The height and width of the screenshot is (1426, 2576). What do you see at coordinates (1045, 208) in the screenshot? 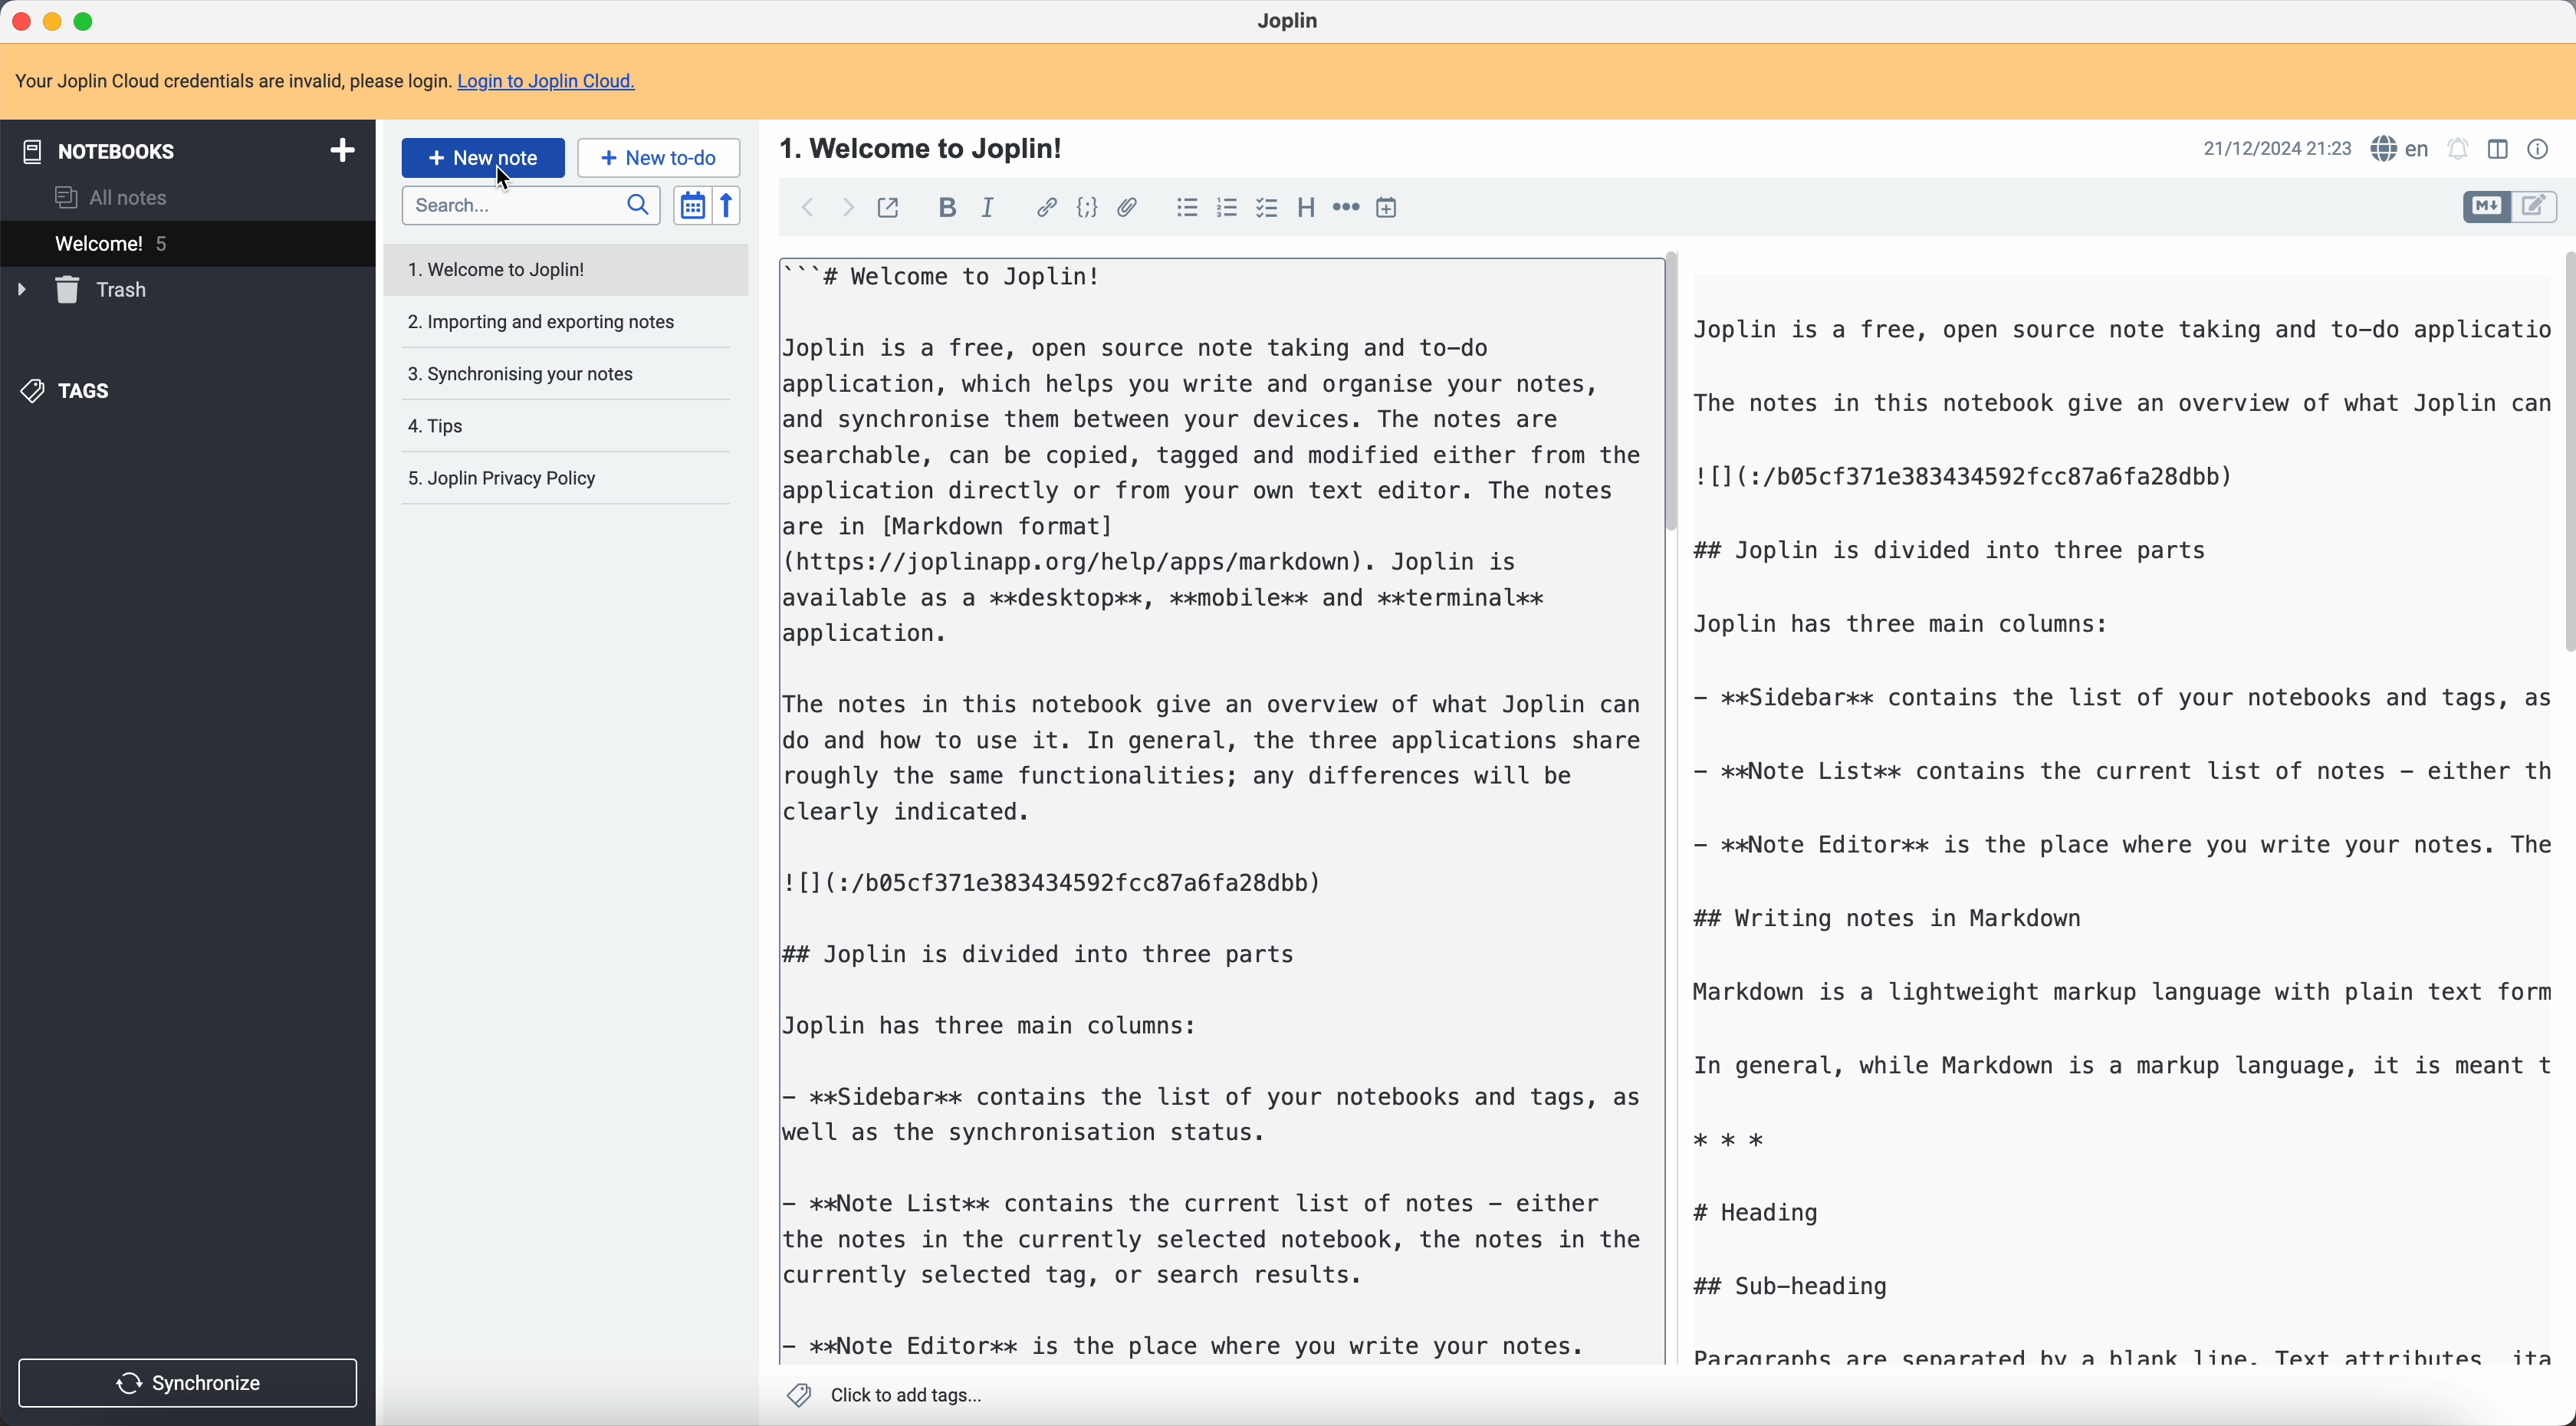
I see `hyperlink` at bounding box center [1045, 208].